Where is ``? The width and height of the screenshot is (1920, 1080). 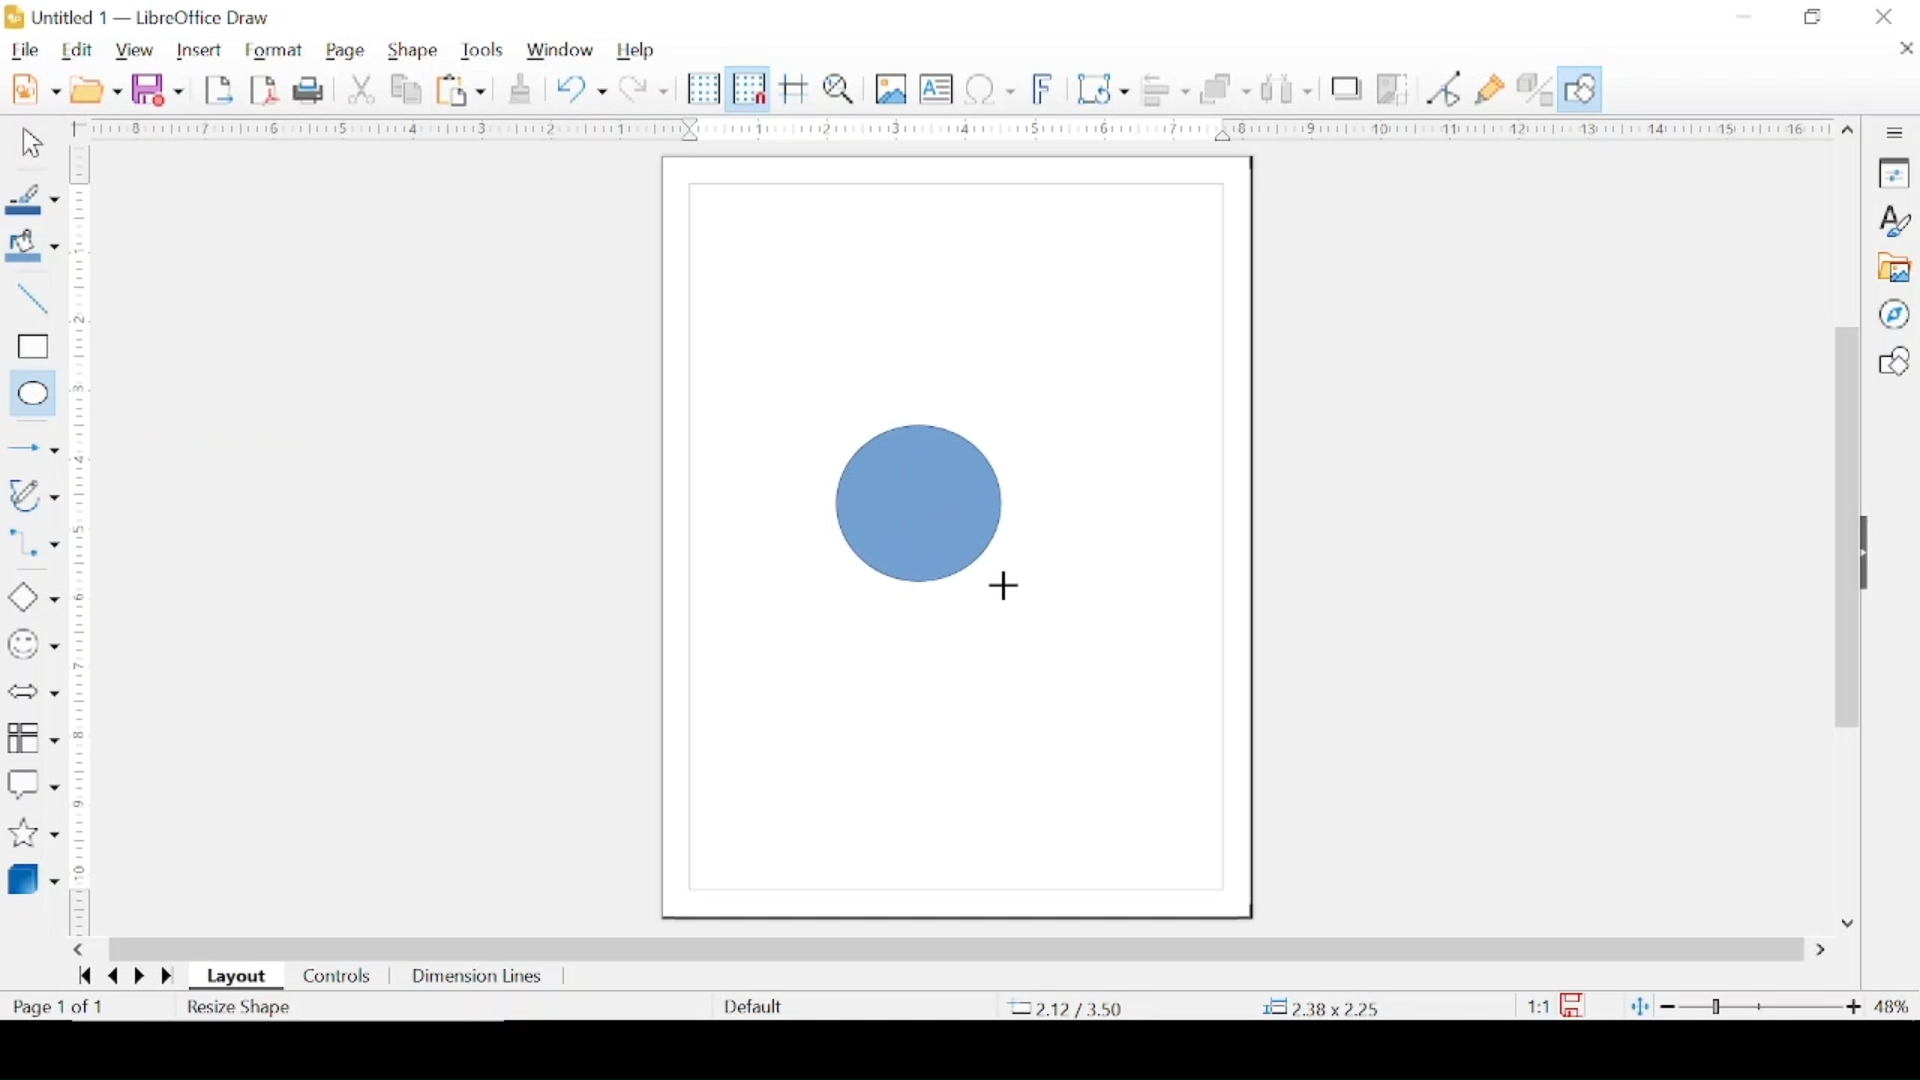
 is located at coordinates (28, 444).